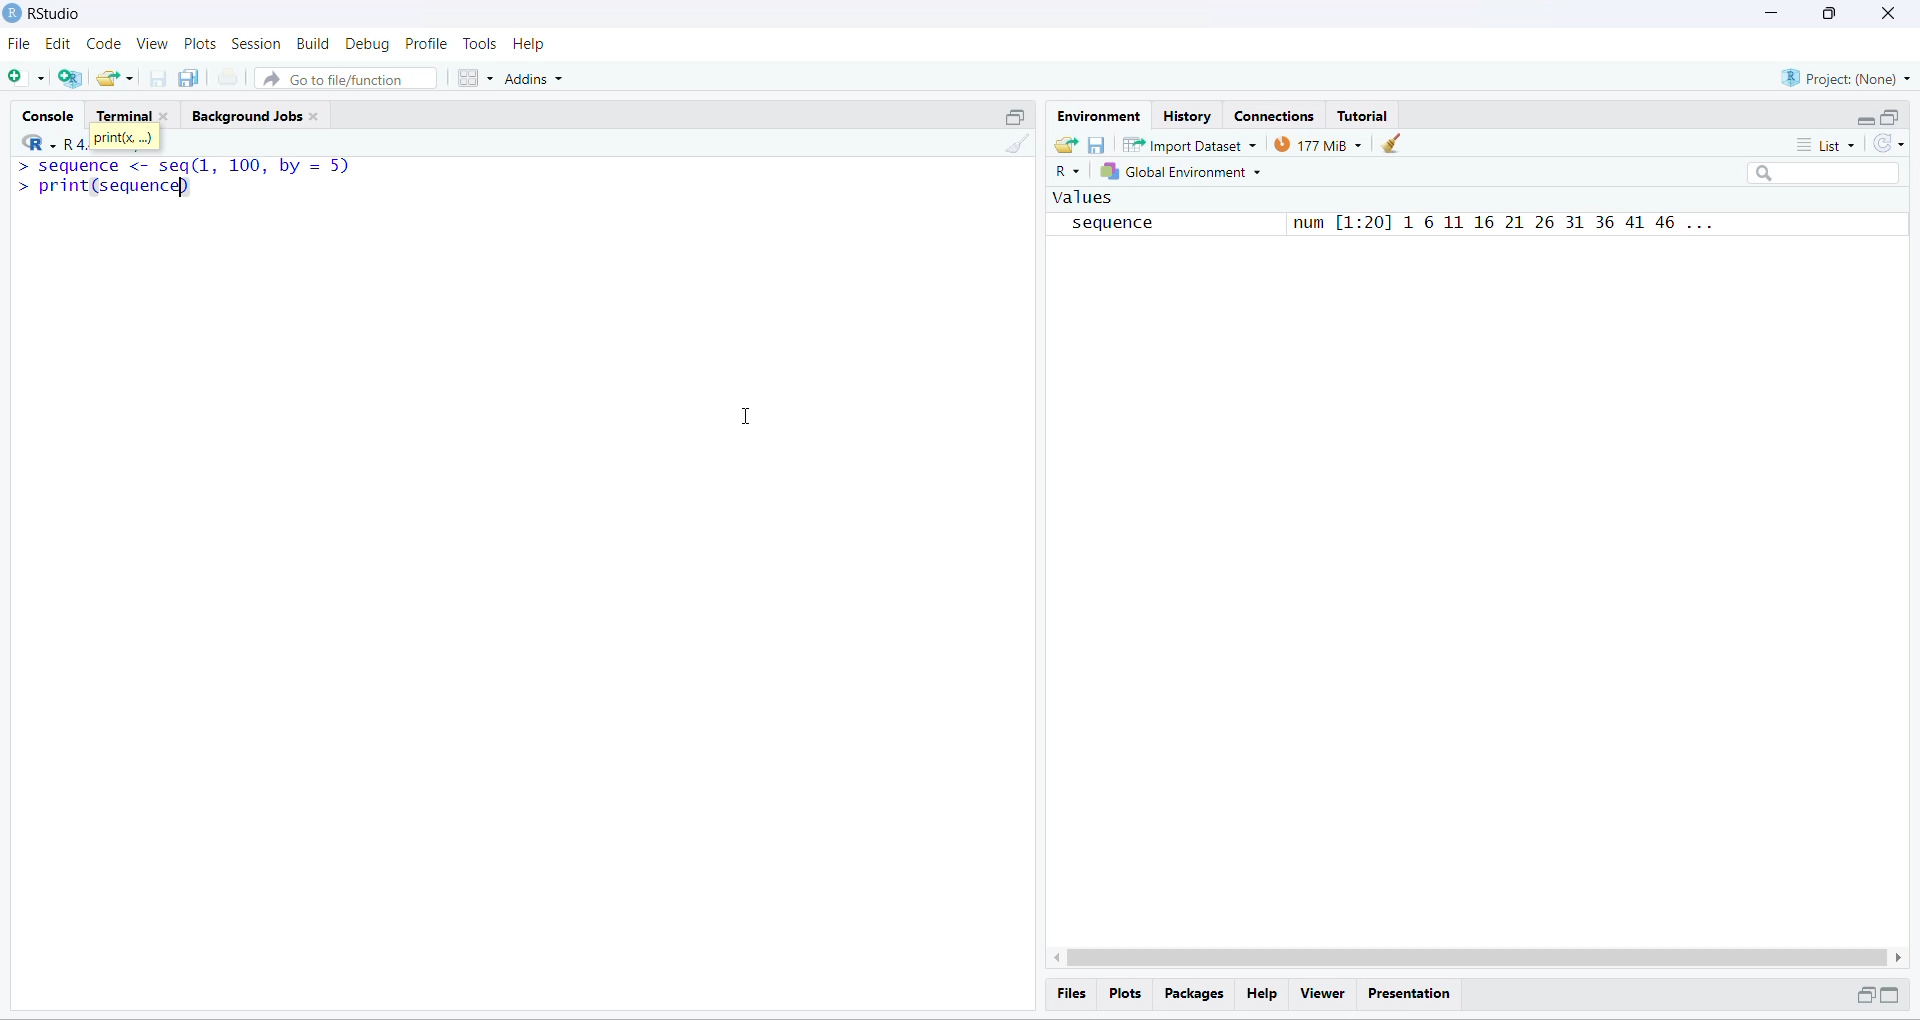 The height and width of the screenshot is (1020, 1920). I want to click on RStudio, so click(57, 13).